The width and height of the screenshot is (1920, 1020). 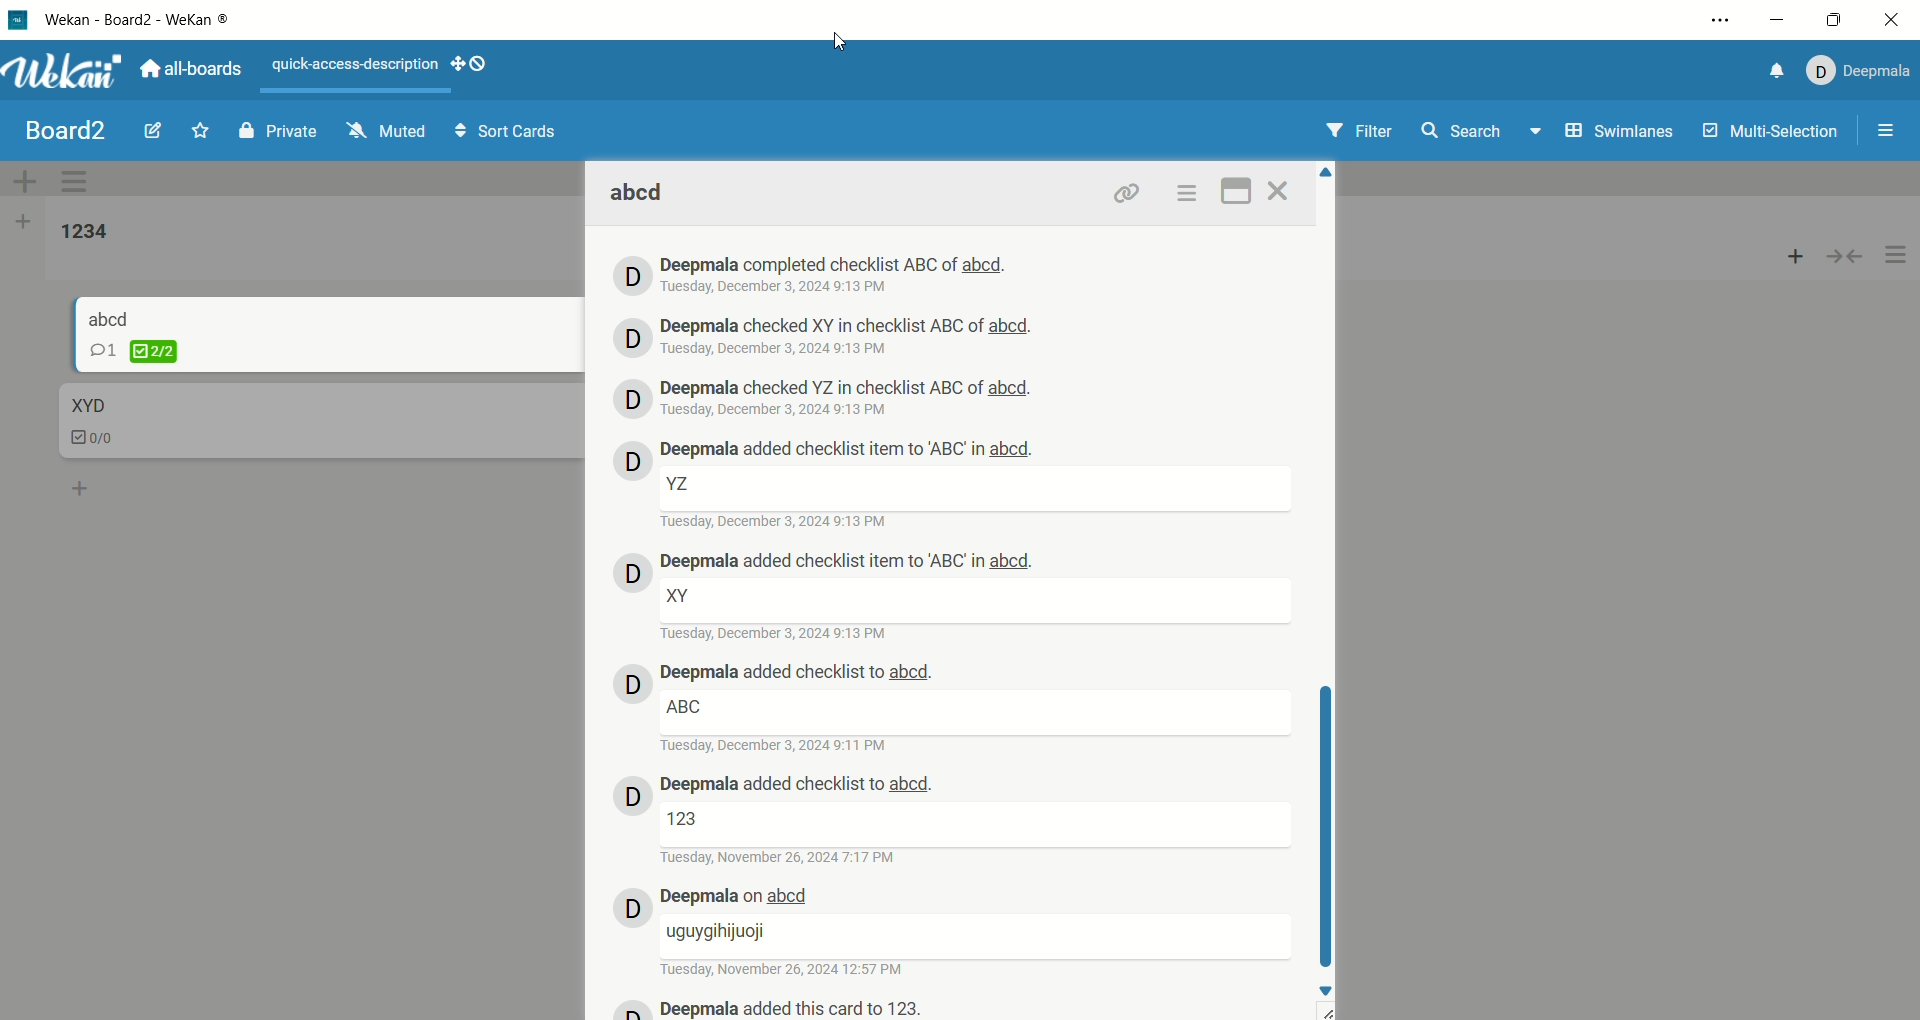 I want to click on deepmala history, so click(x=742, y=896).